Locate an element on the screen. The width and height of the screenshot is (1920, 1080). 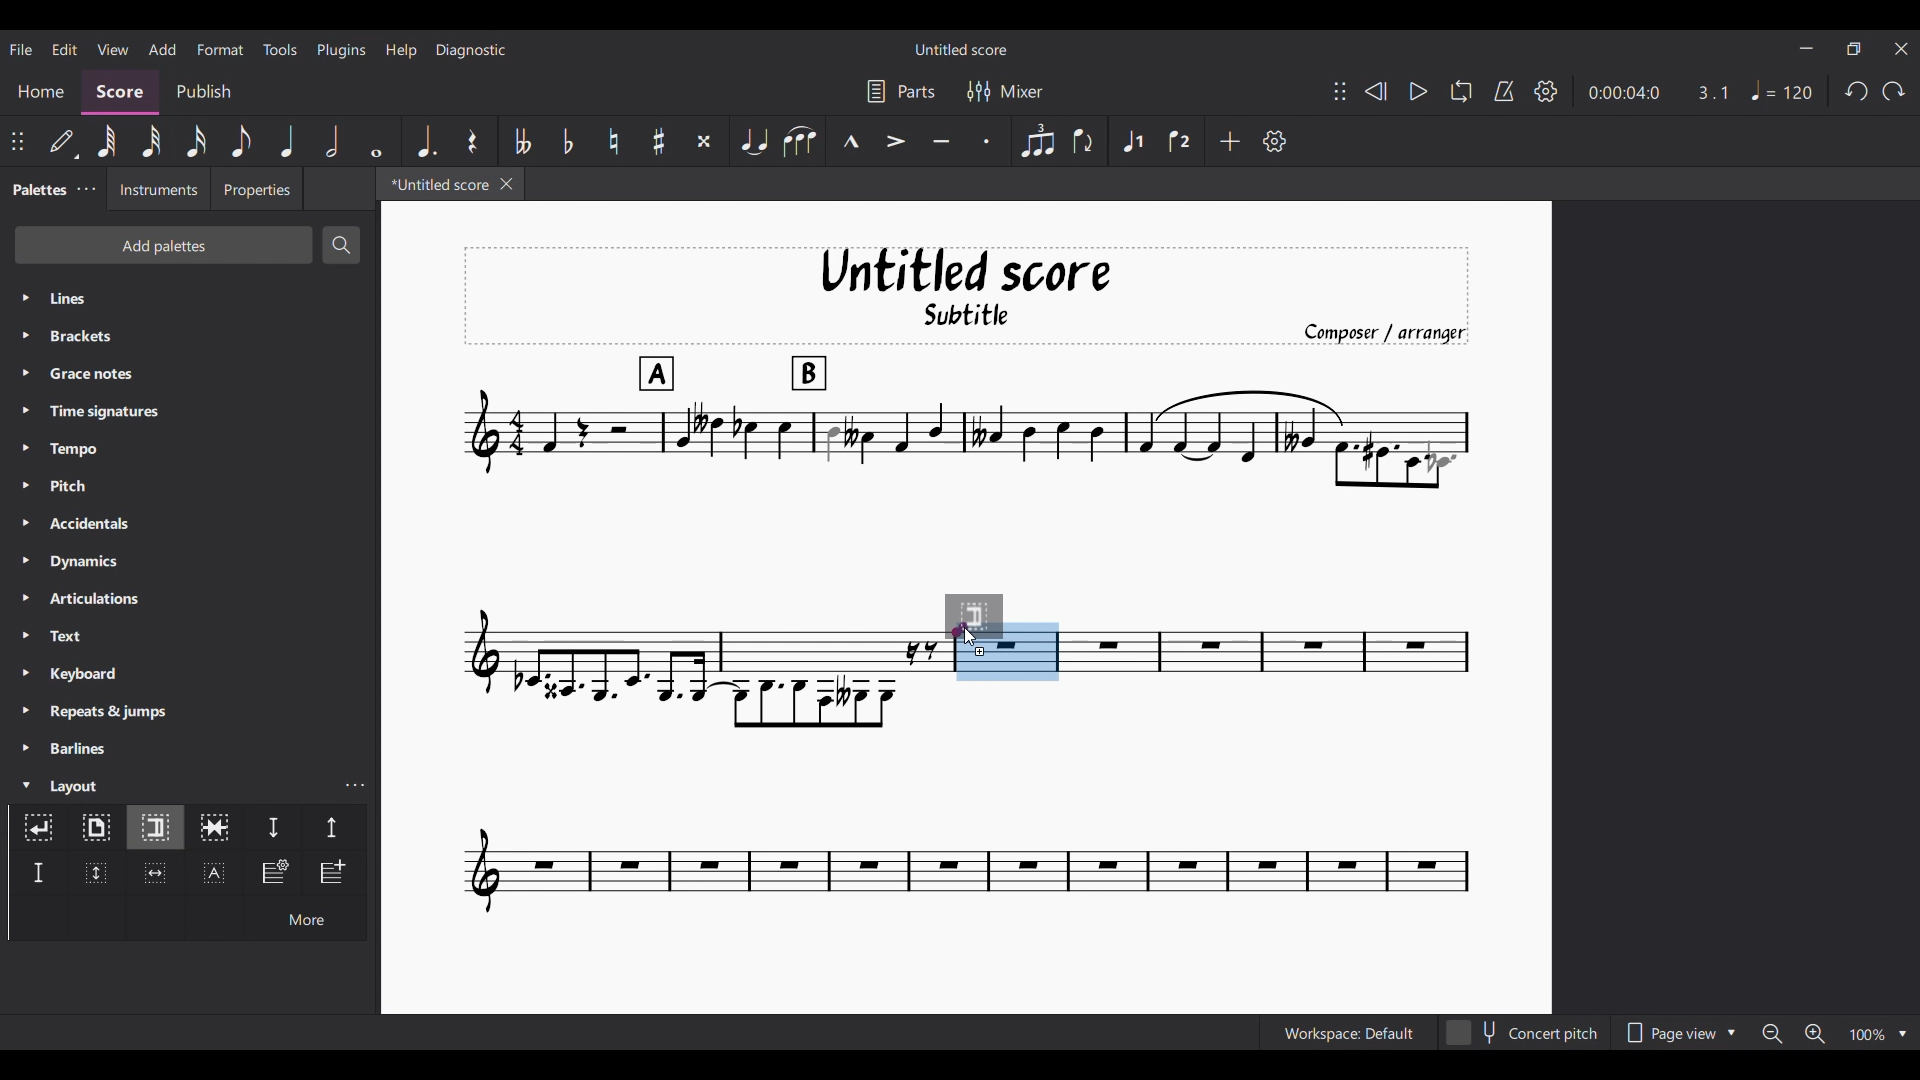
Augmentation dot is located at coordinates (424, 141).